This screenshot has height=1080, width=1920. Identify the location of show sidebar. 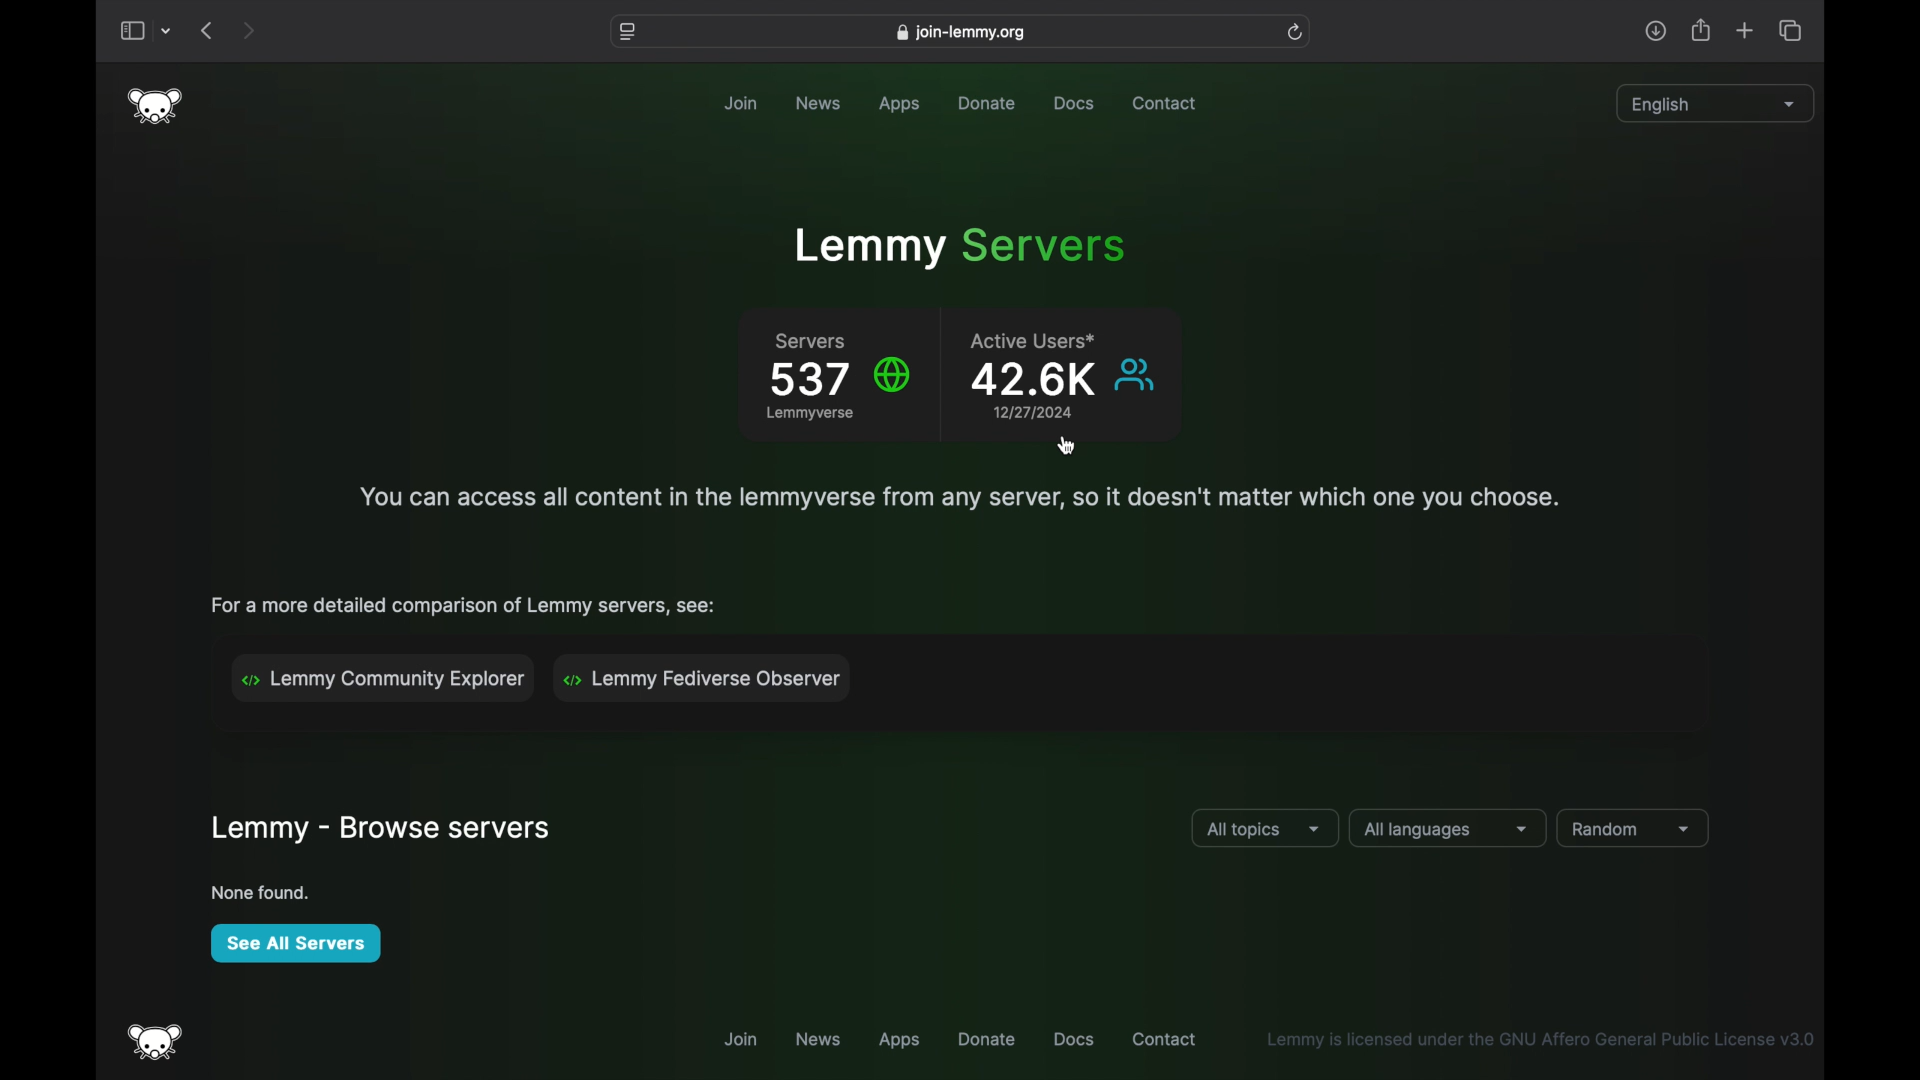
(131, 32).